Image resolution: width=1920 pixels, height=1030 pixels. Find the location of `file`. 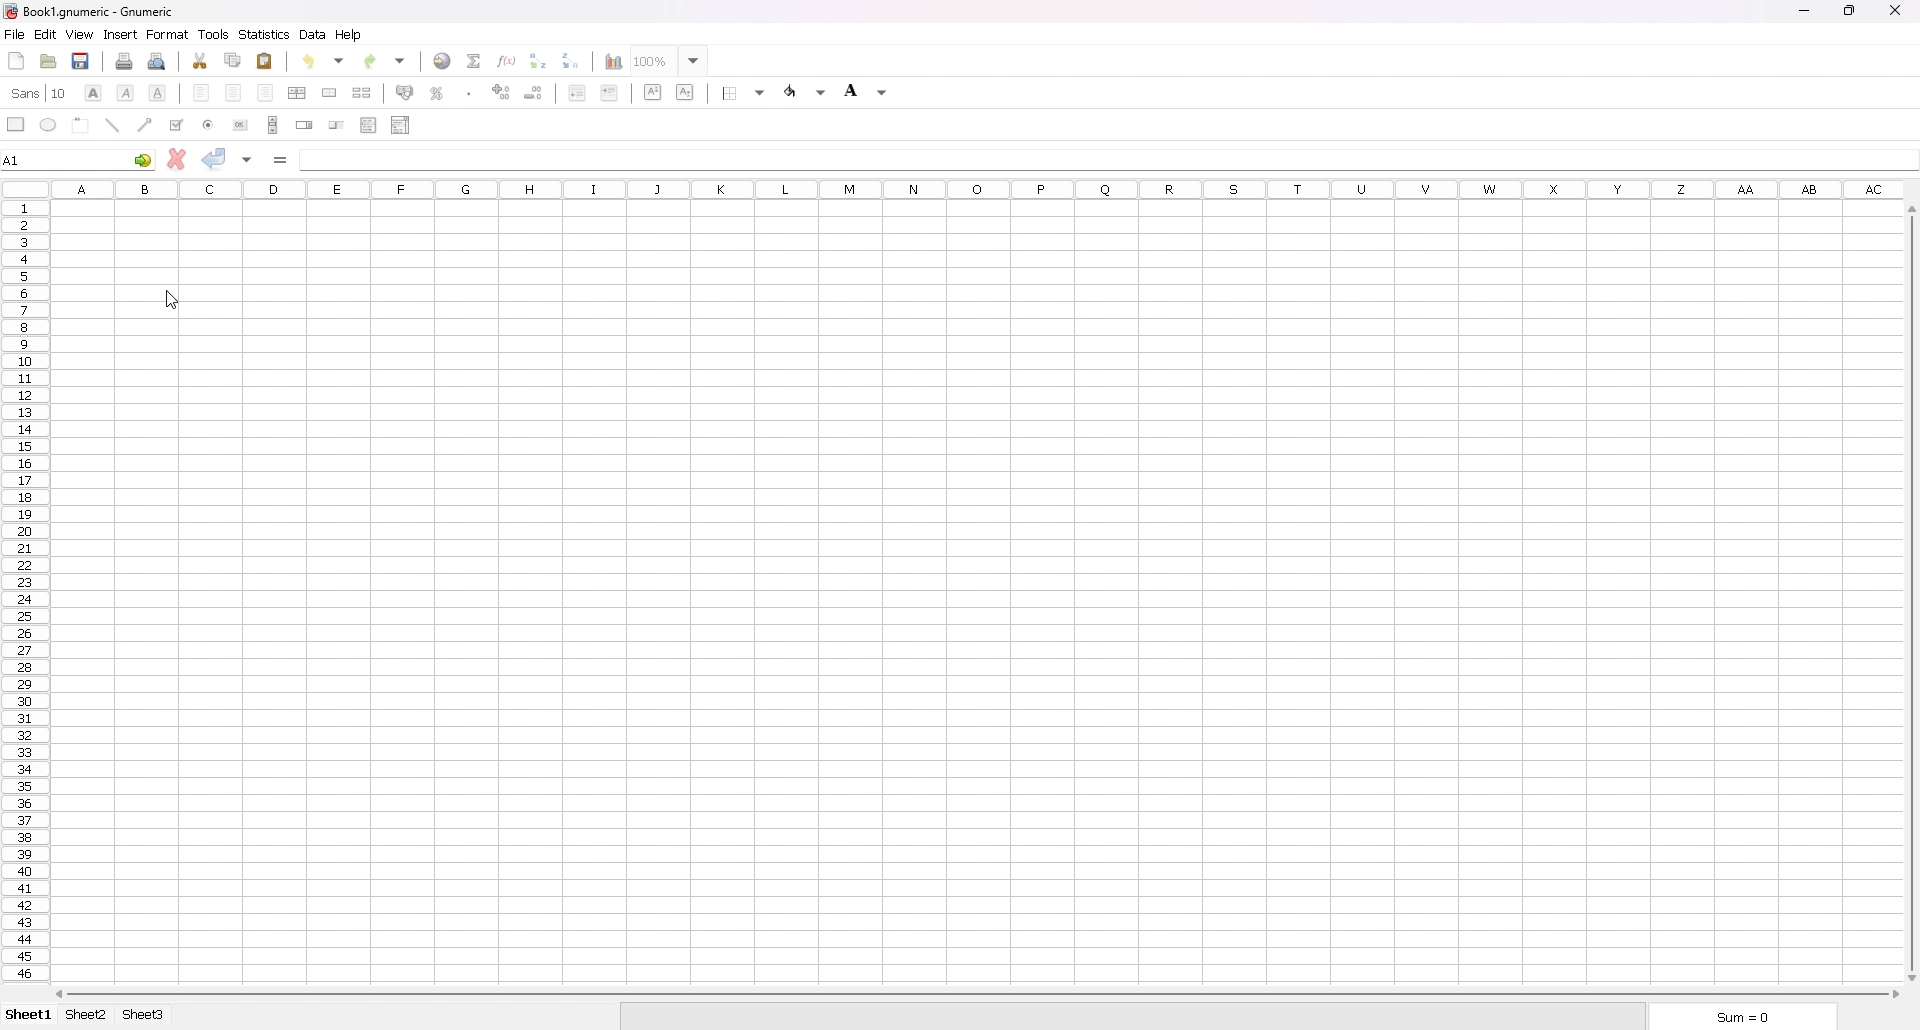

file is located at coordinates (15, 35).